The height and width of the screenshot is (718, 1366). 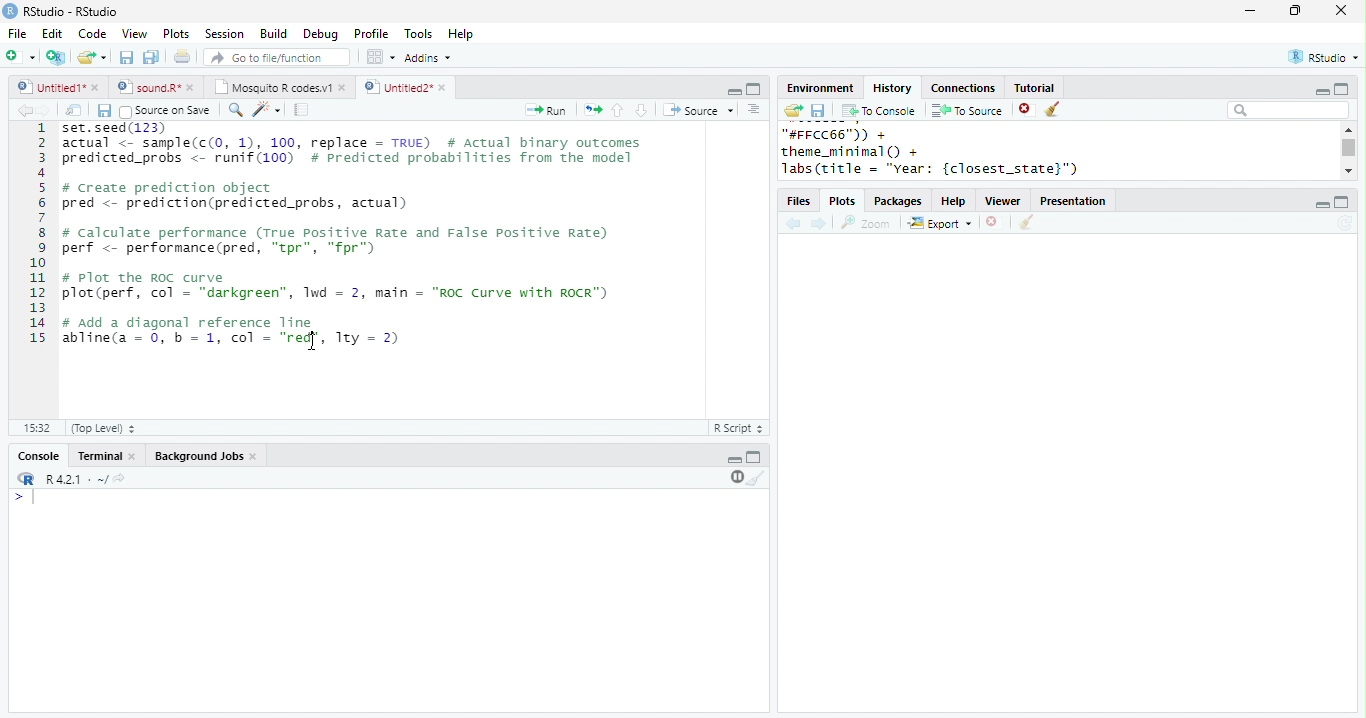 I want to click on close, so click(x=1342, y=10).